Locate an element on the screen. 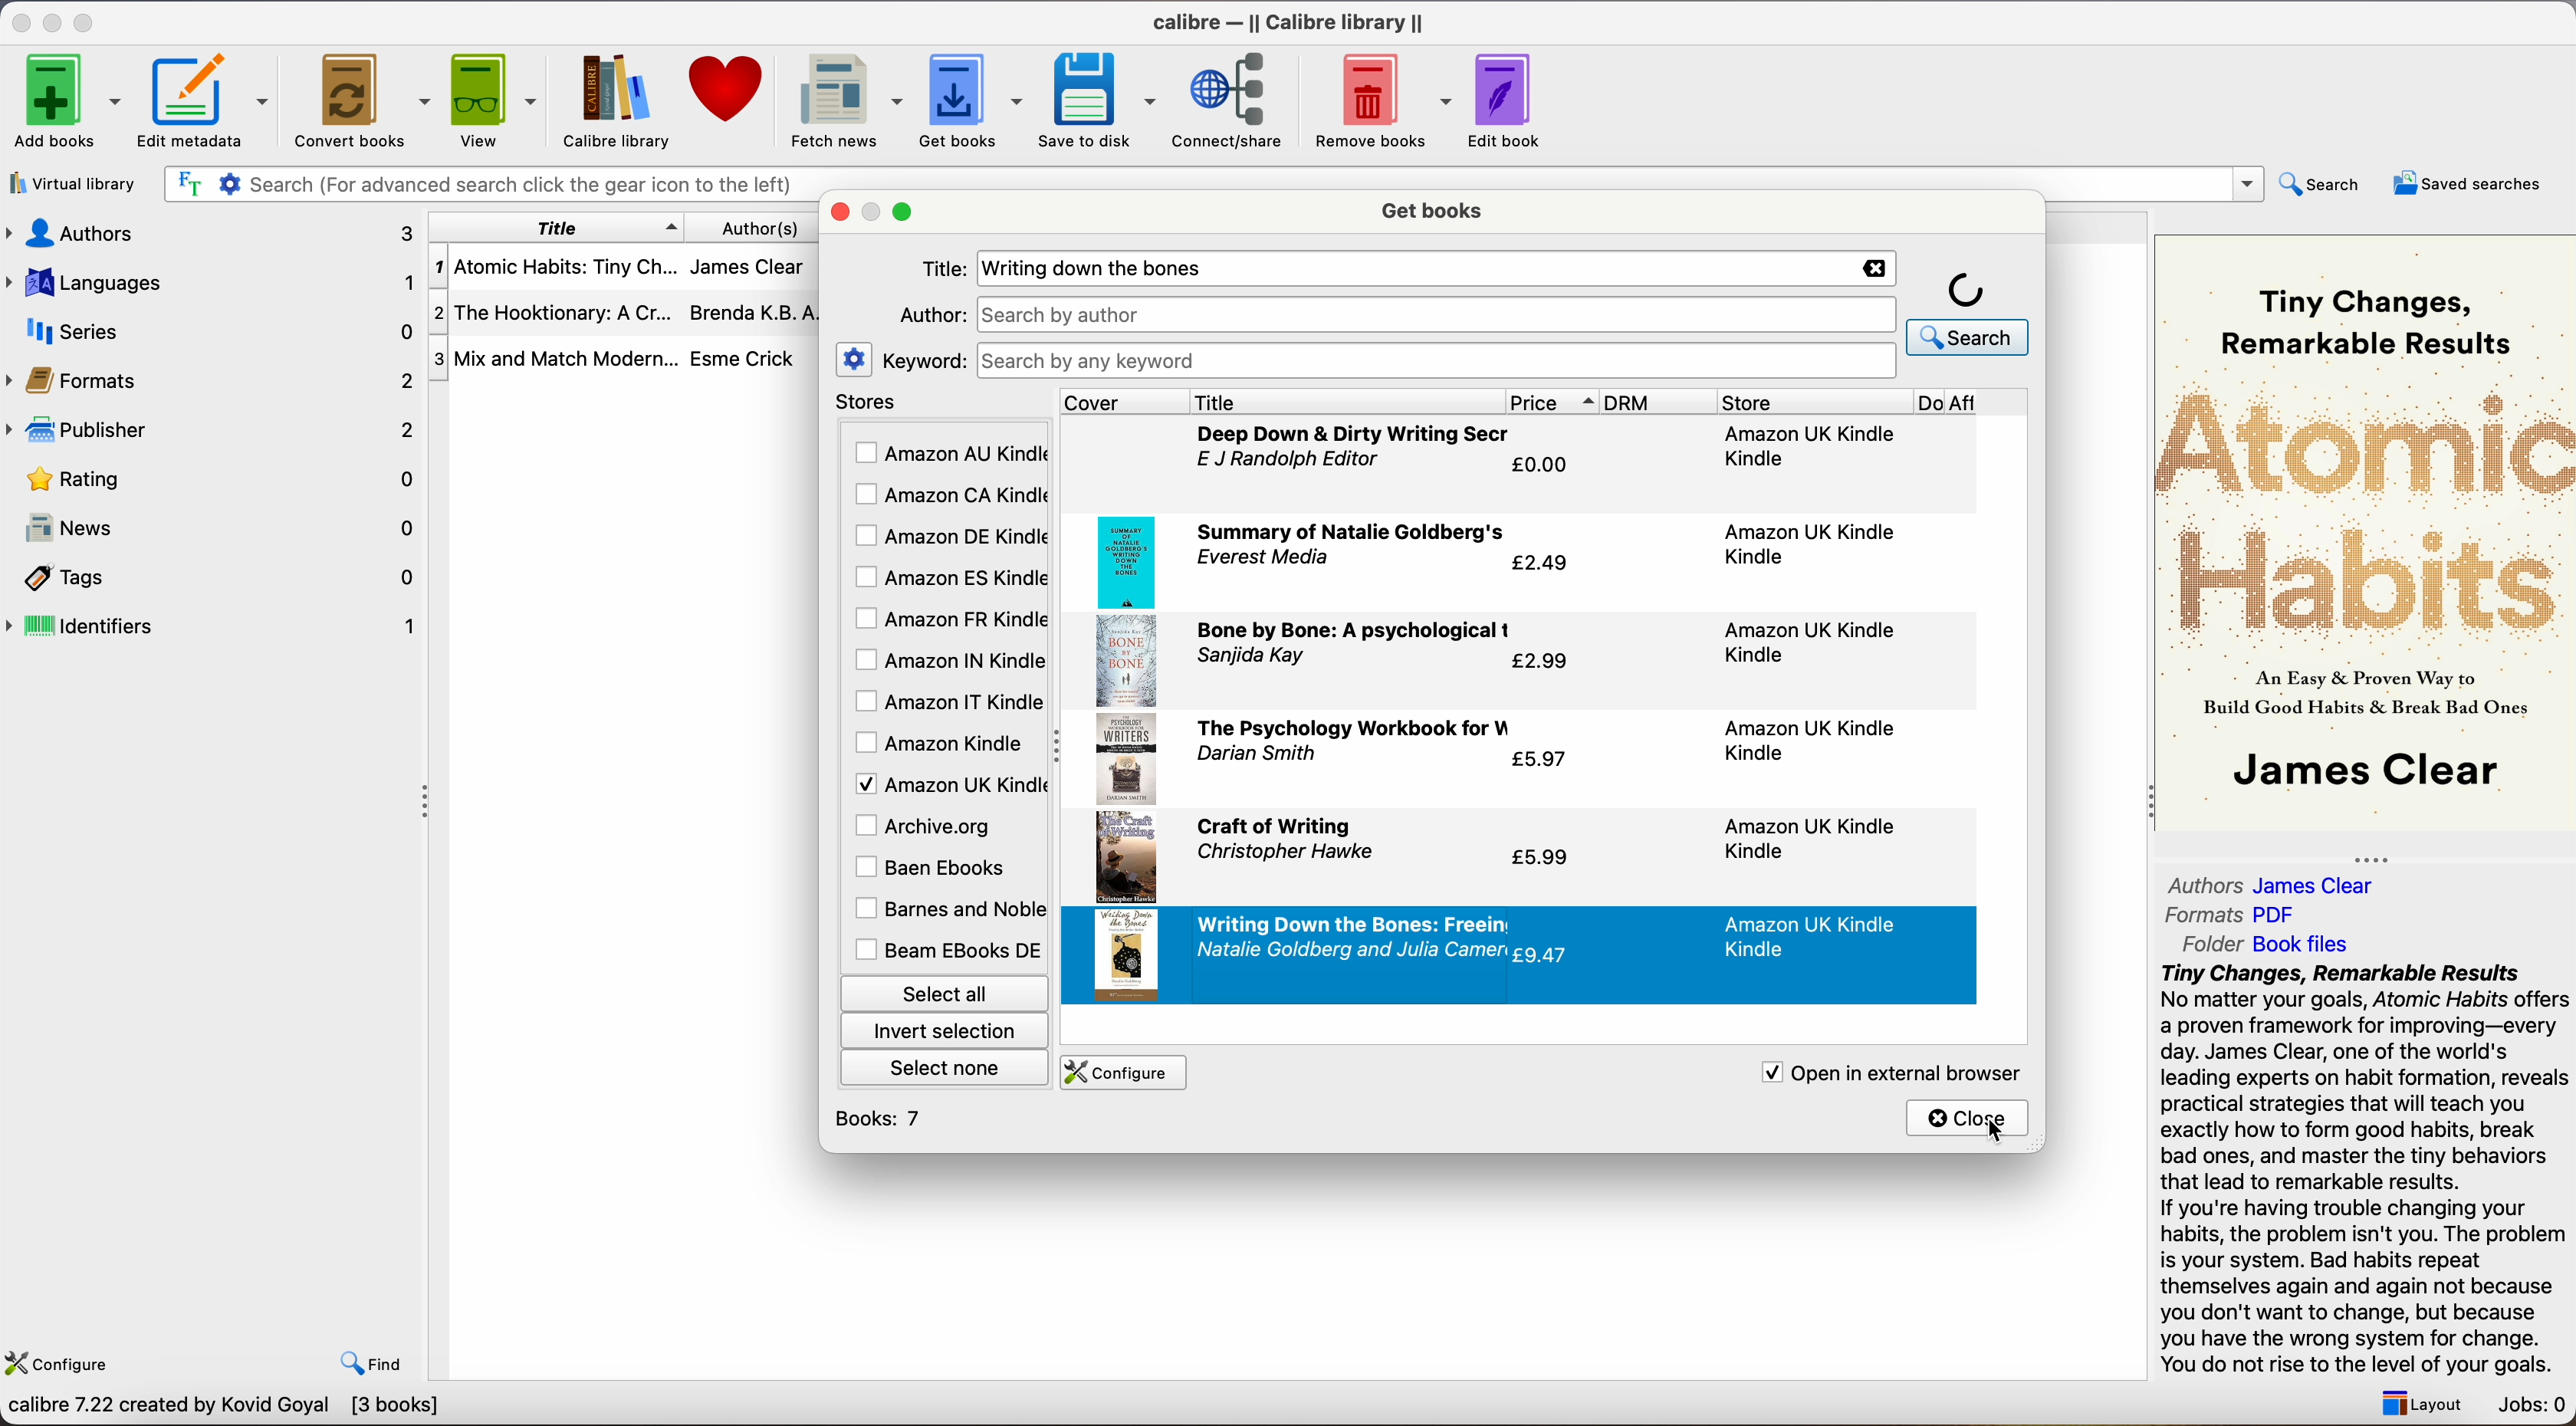 Image resolution: width=2576 pixels, height=1426 pixels. layout is located at coordinates (2416, 1403).